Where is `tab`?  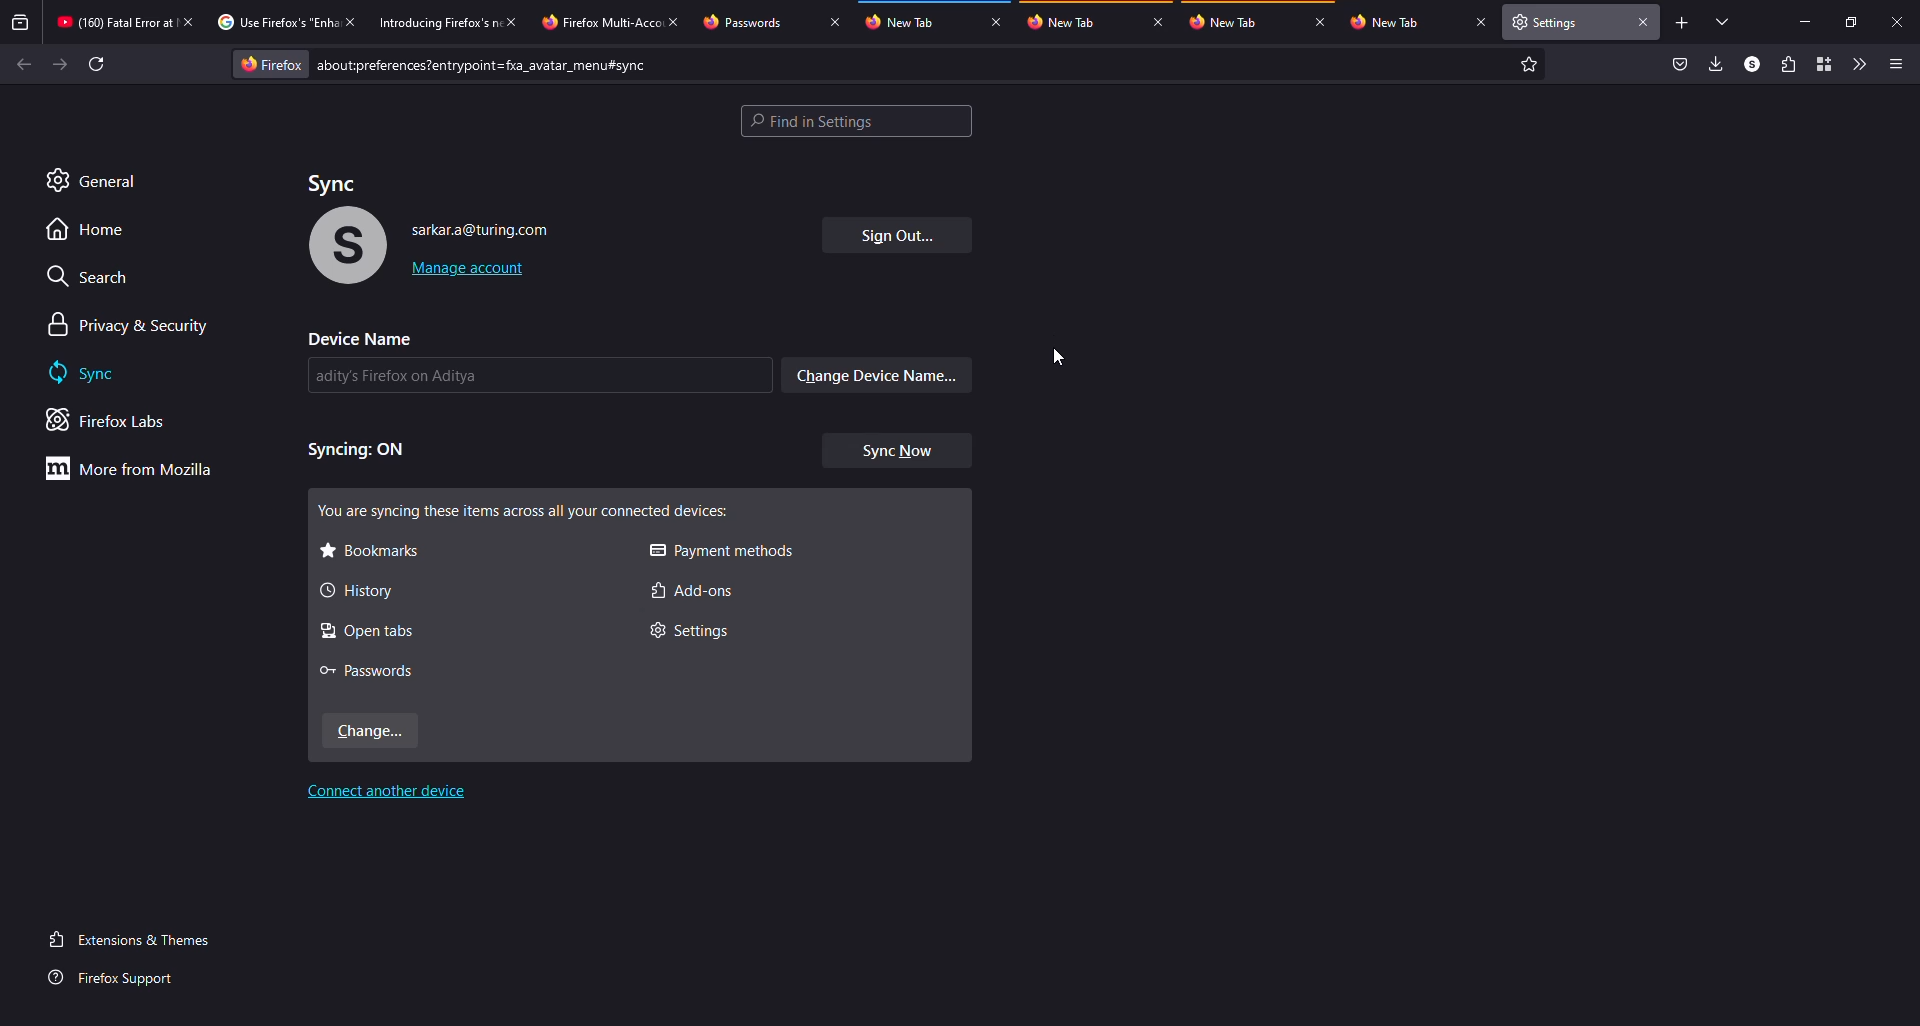 tab is located at coordinates (757, 23).